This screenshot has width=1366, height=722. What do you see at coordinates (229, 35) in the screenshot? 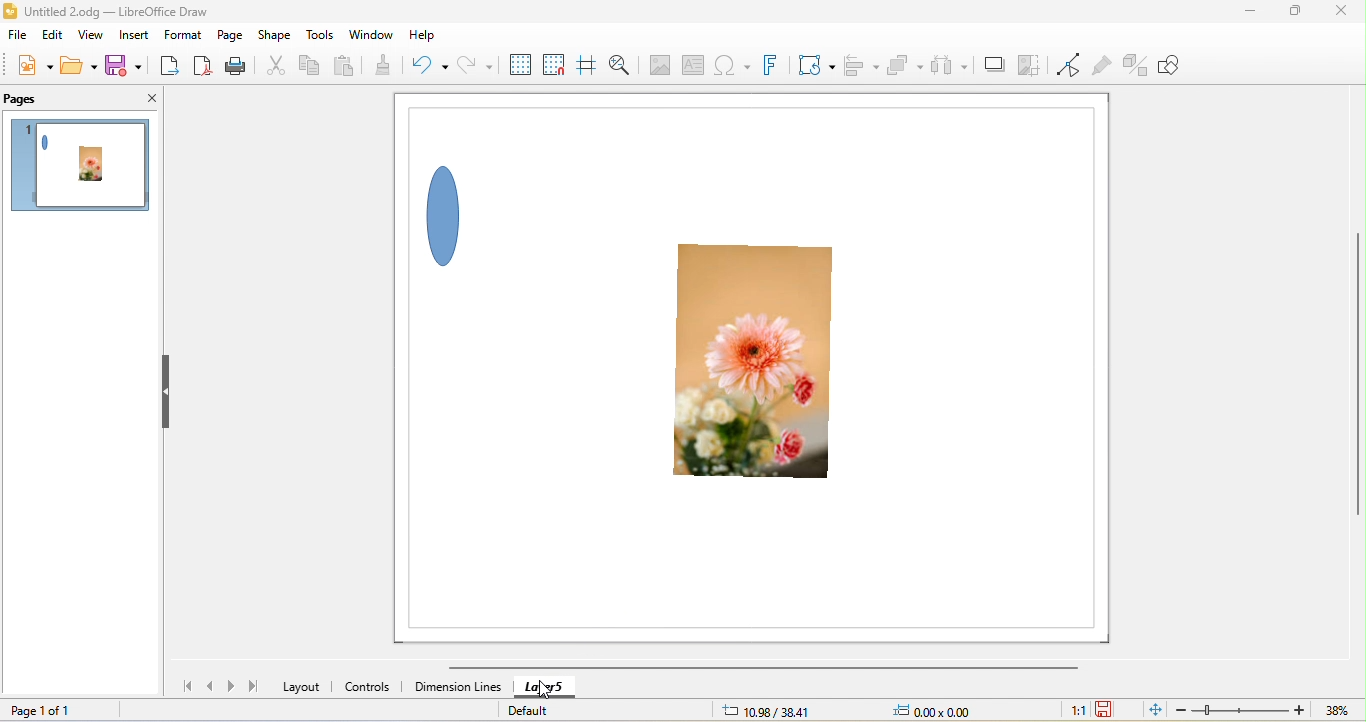
I see `page` at bounding box center [229, 35].